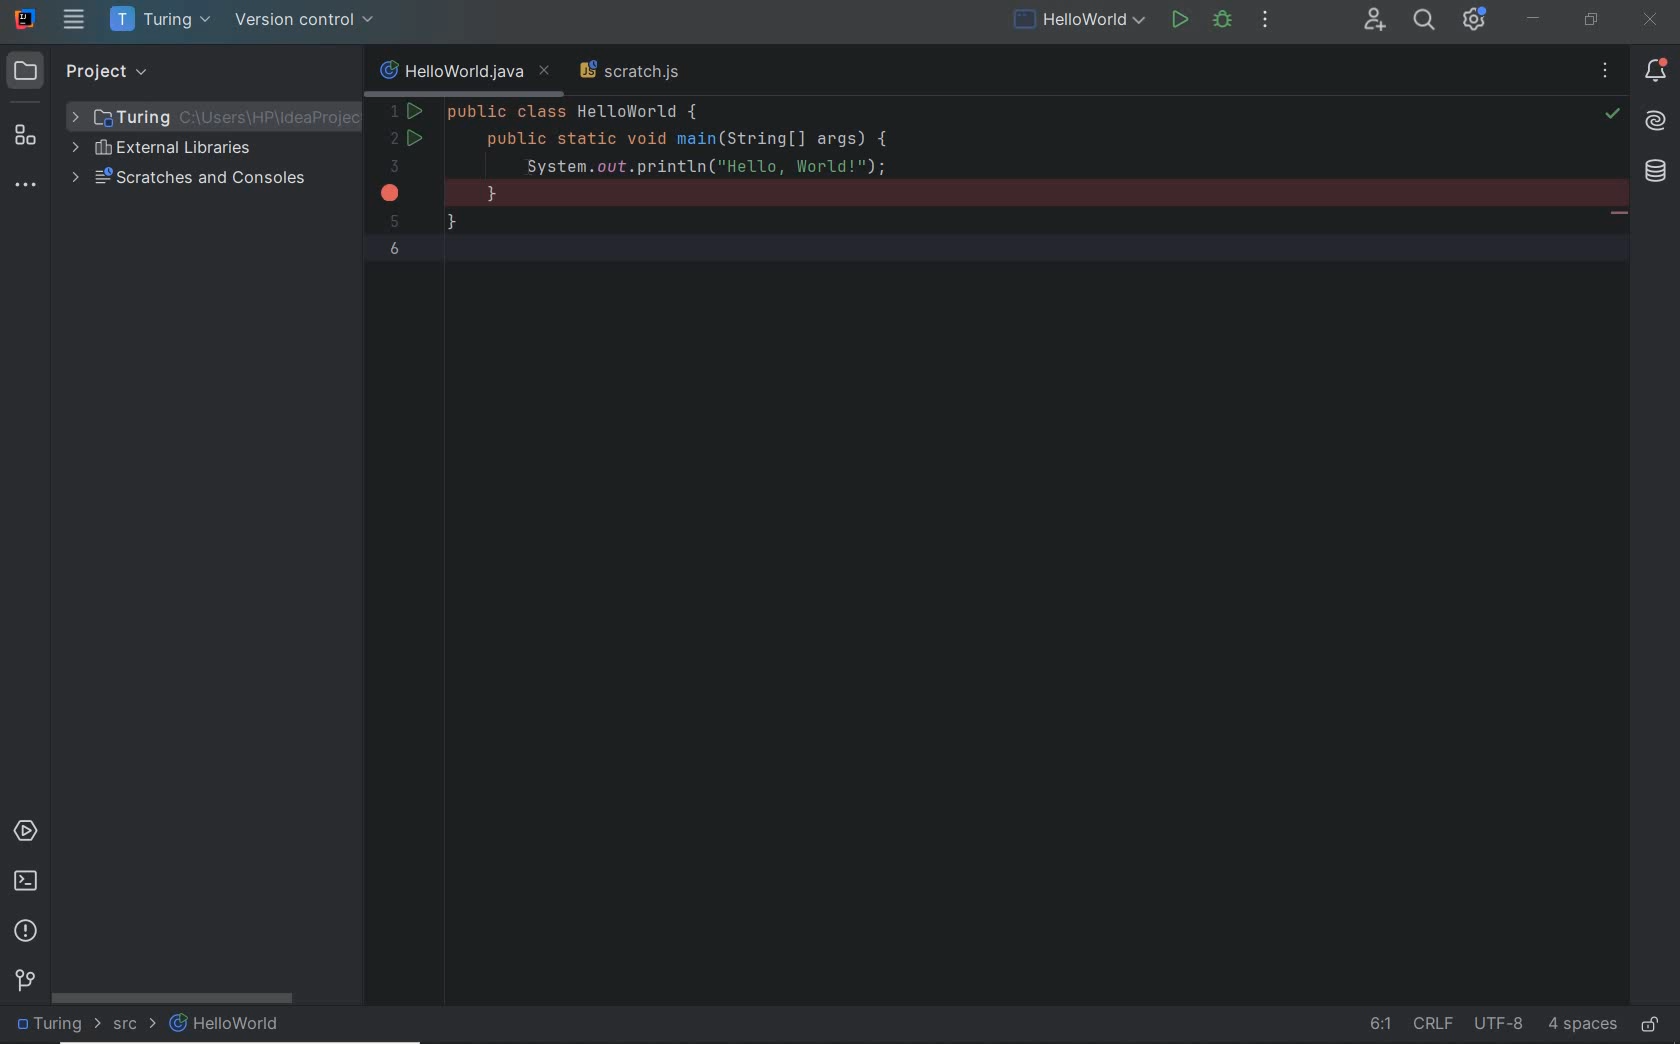  Describe the element at coordinates (91, 71) in the screenshot. I see `project` at that location.